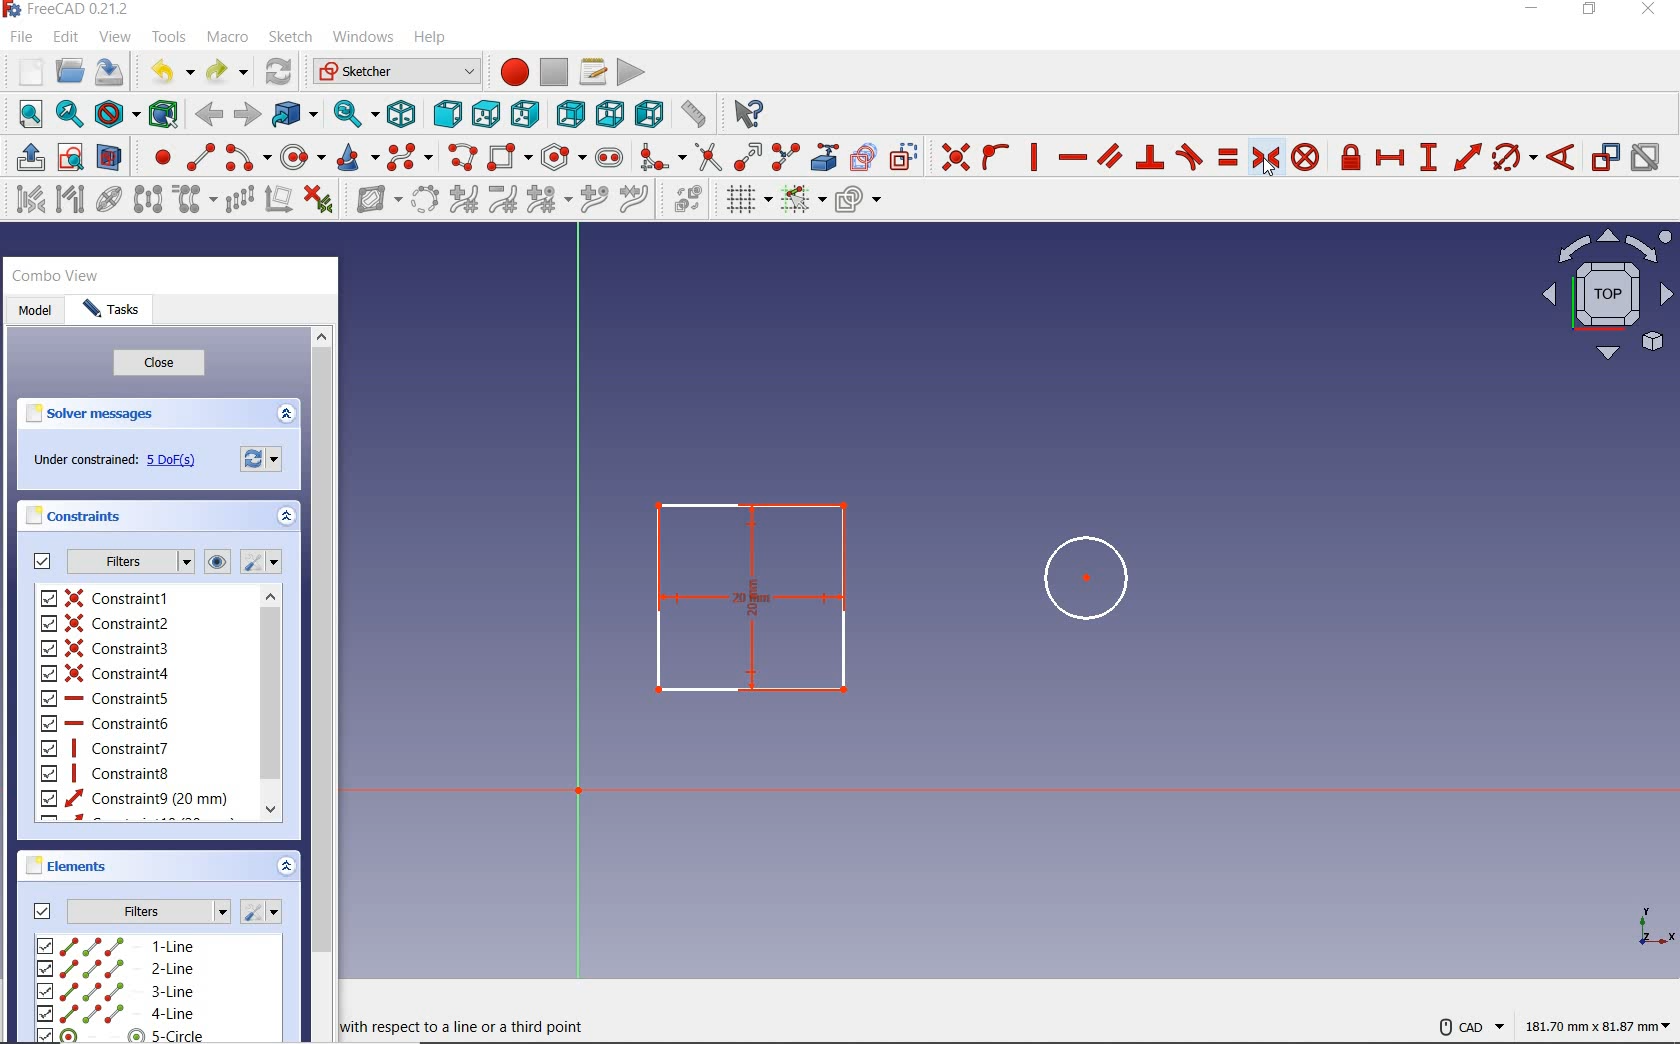  Describe the element at coordinates (1307, 159) in the screenshot. I see `constrain block` at that location.